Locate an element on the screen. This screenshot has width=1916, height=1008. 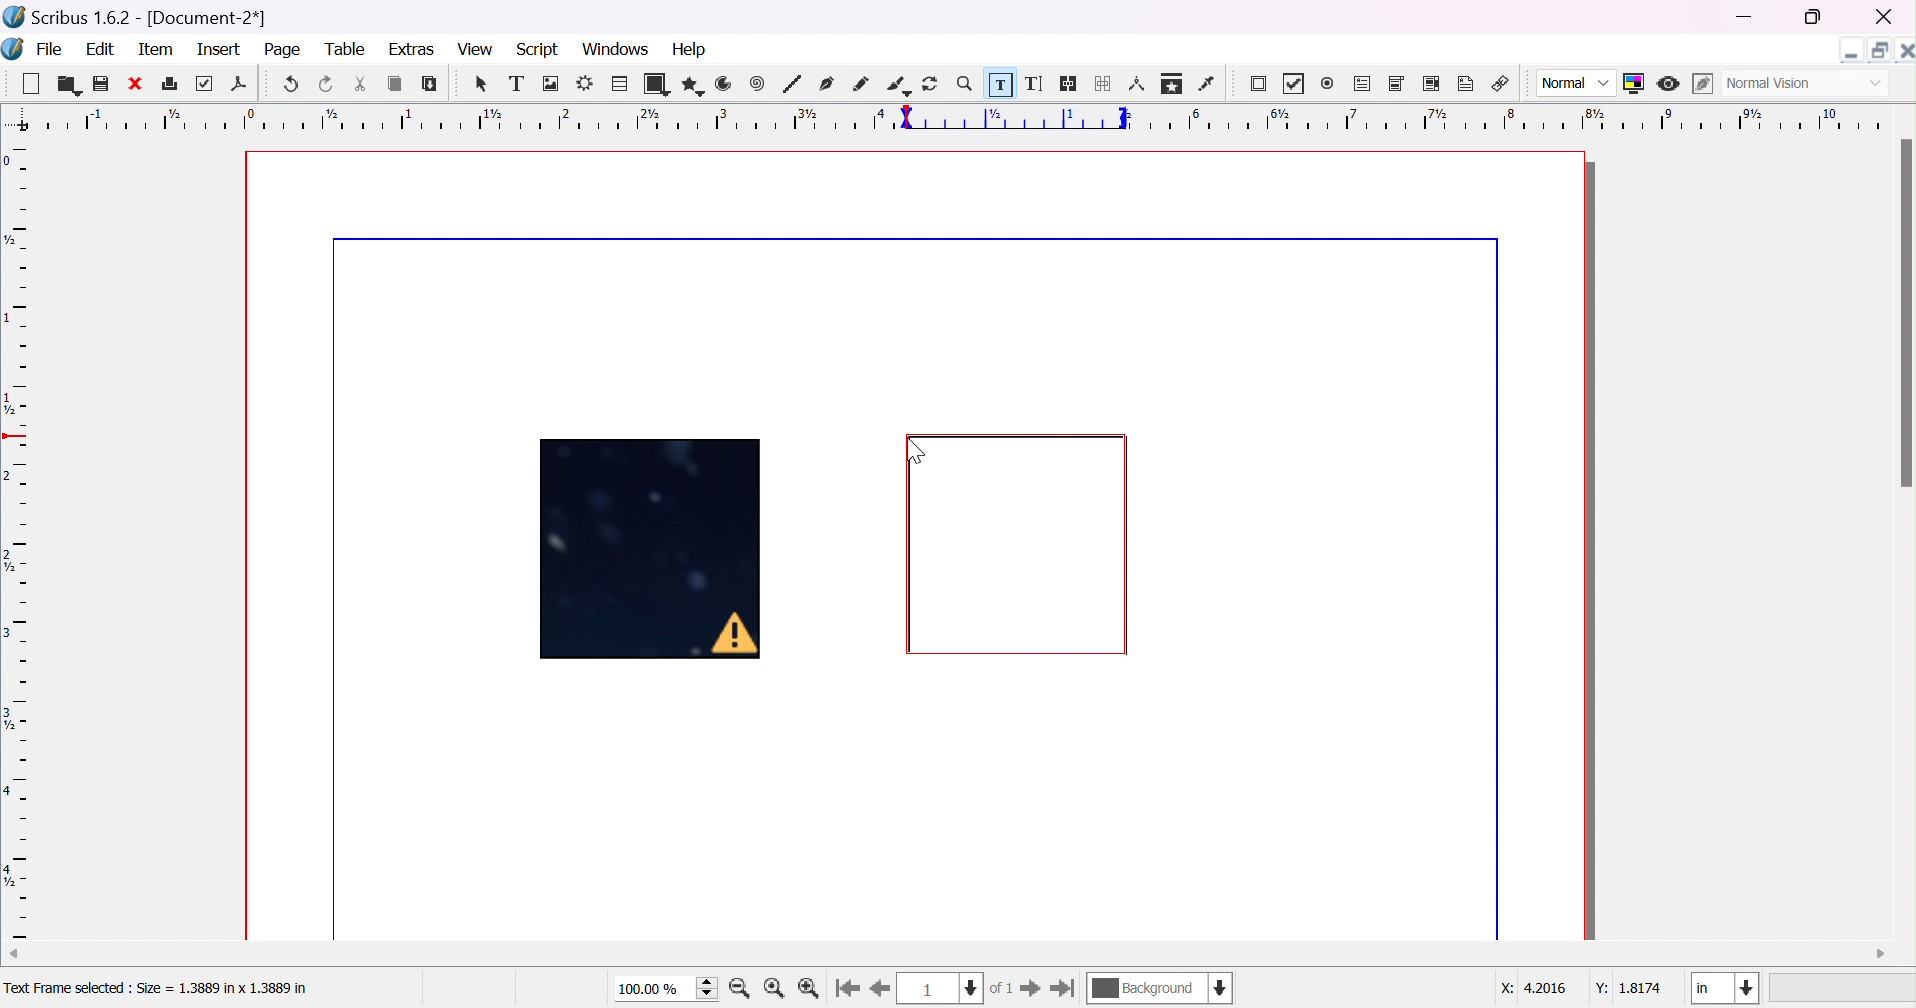
100.00% is located at coordinates (668, 989).